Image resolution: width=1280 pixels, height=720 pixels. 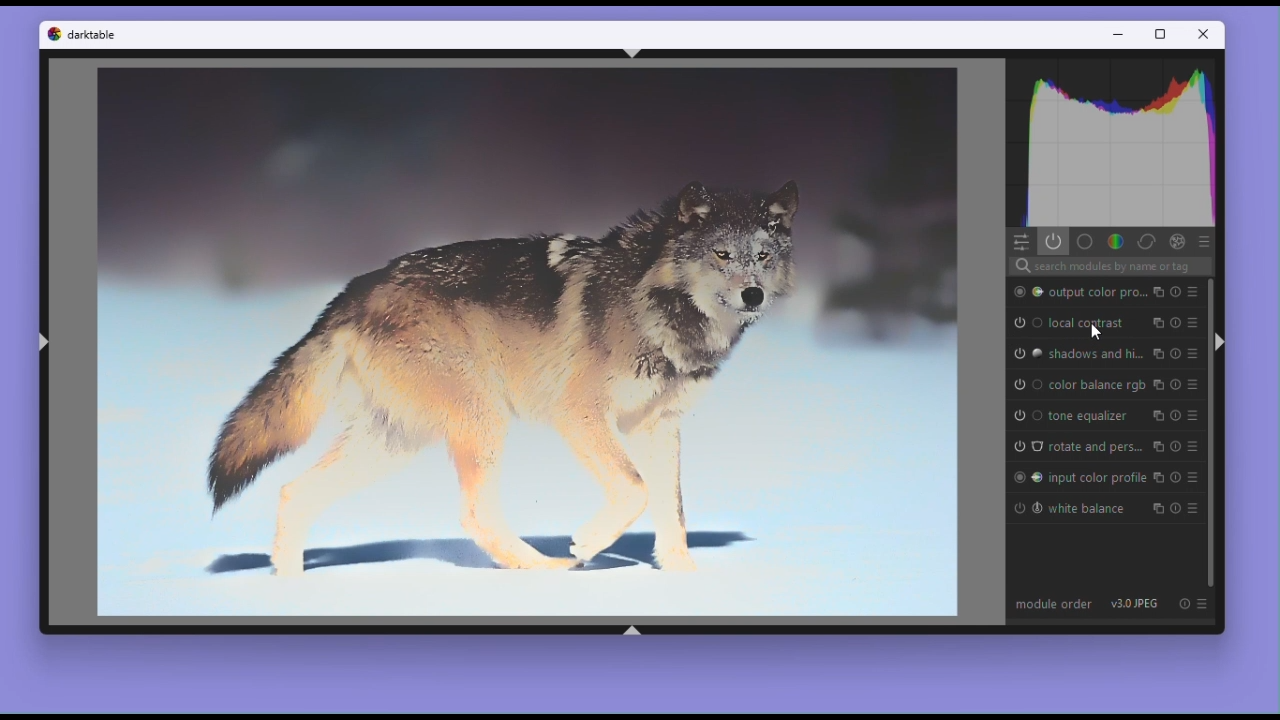 I want to click on Reset parameters, so click(x=1179, y=441).